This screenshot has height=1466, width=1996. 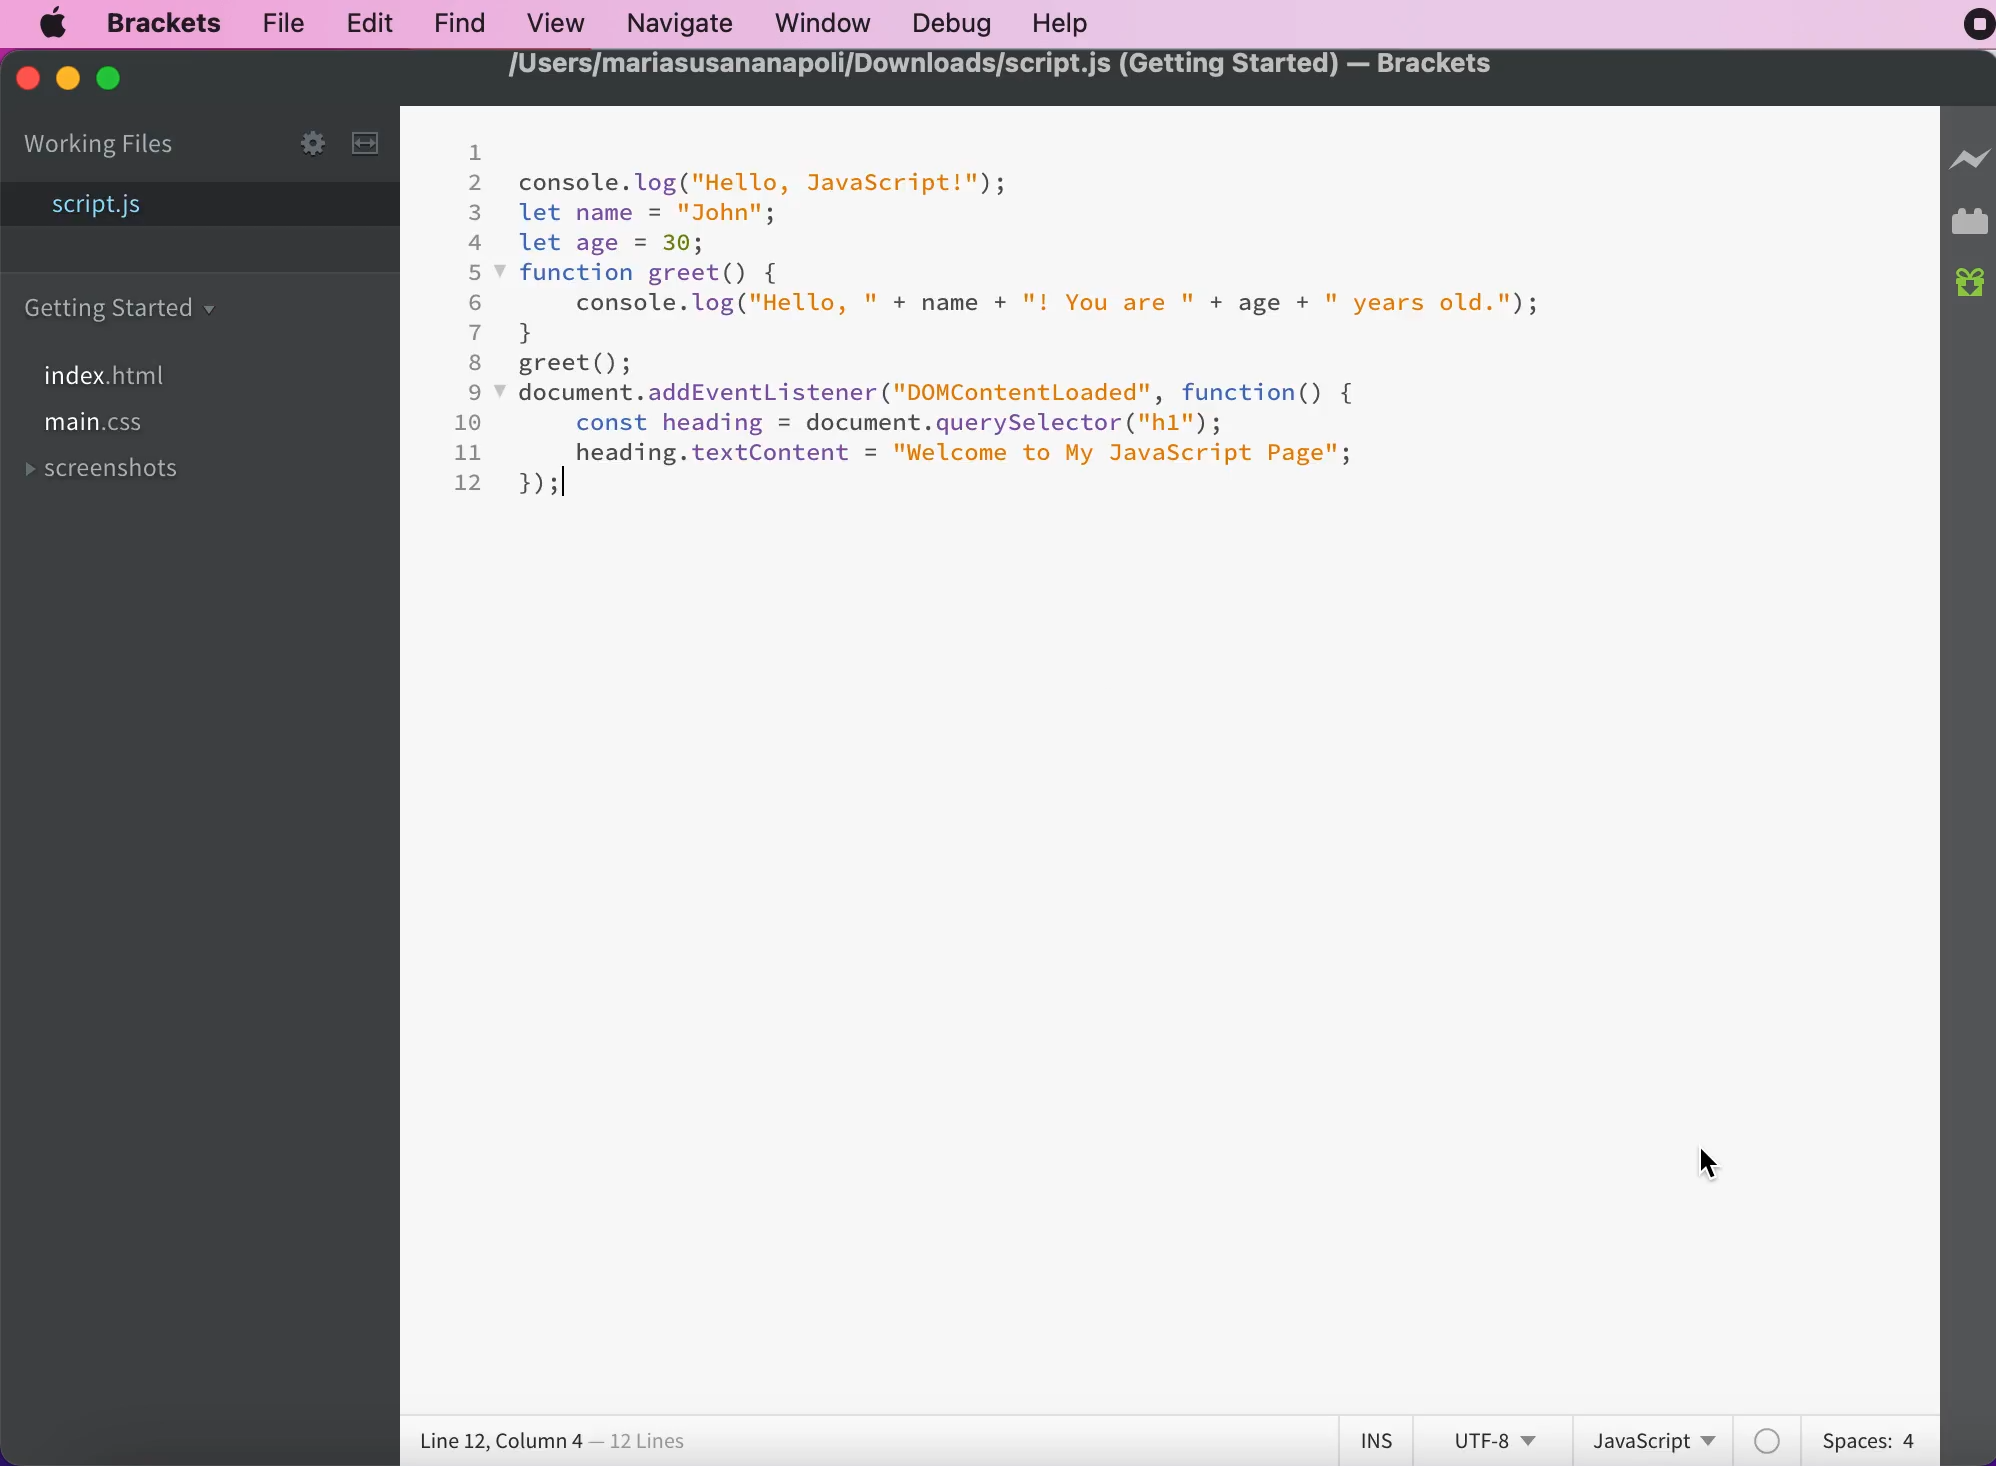 What do you see at coordinates (1376, 1441) in the screenshot?
I see `ins` at bounding box center [1376, 1441].